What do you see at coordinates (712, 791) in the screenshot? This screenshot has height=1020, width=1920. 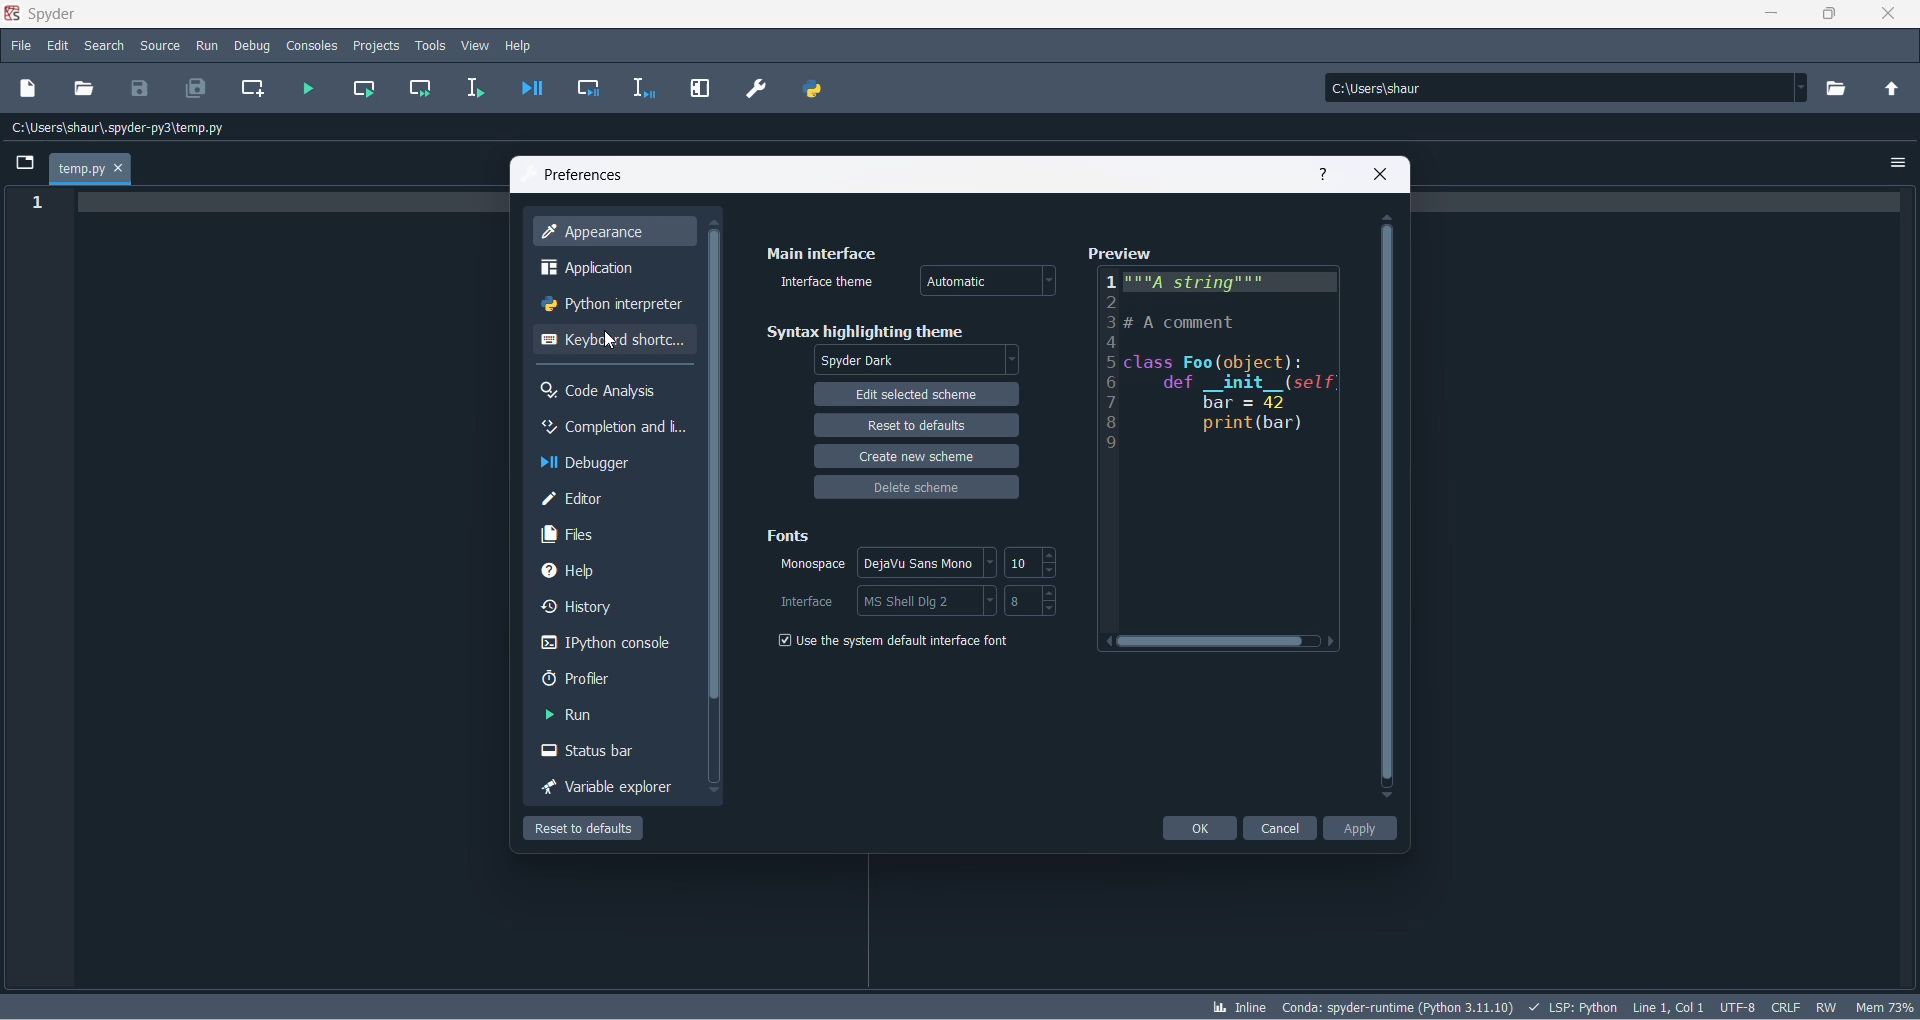 I see `move down` at bounding box center [712, 791].